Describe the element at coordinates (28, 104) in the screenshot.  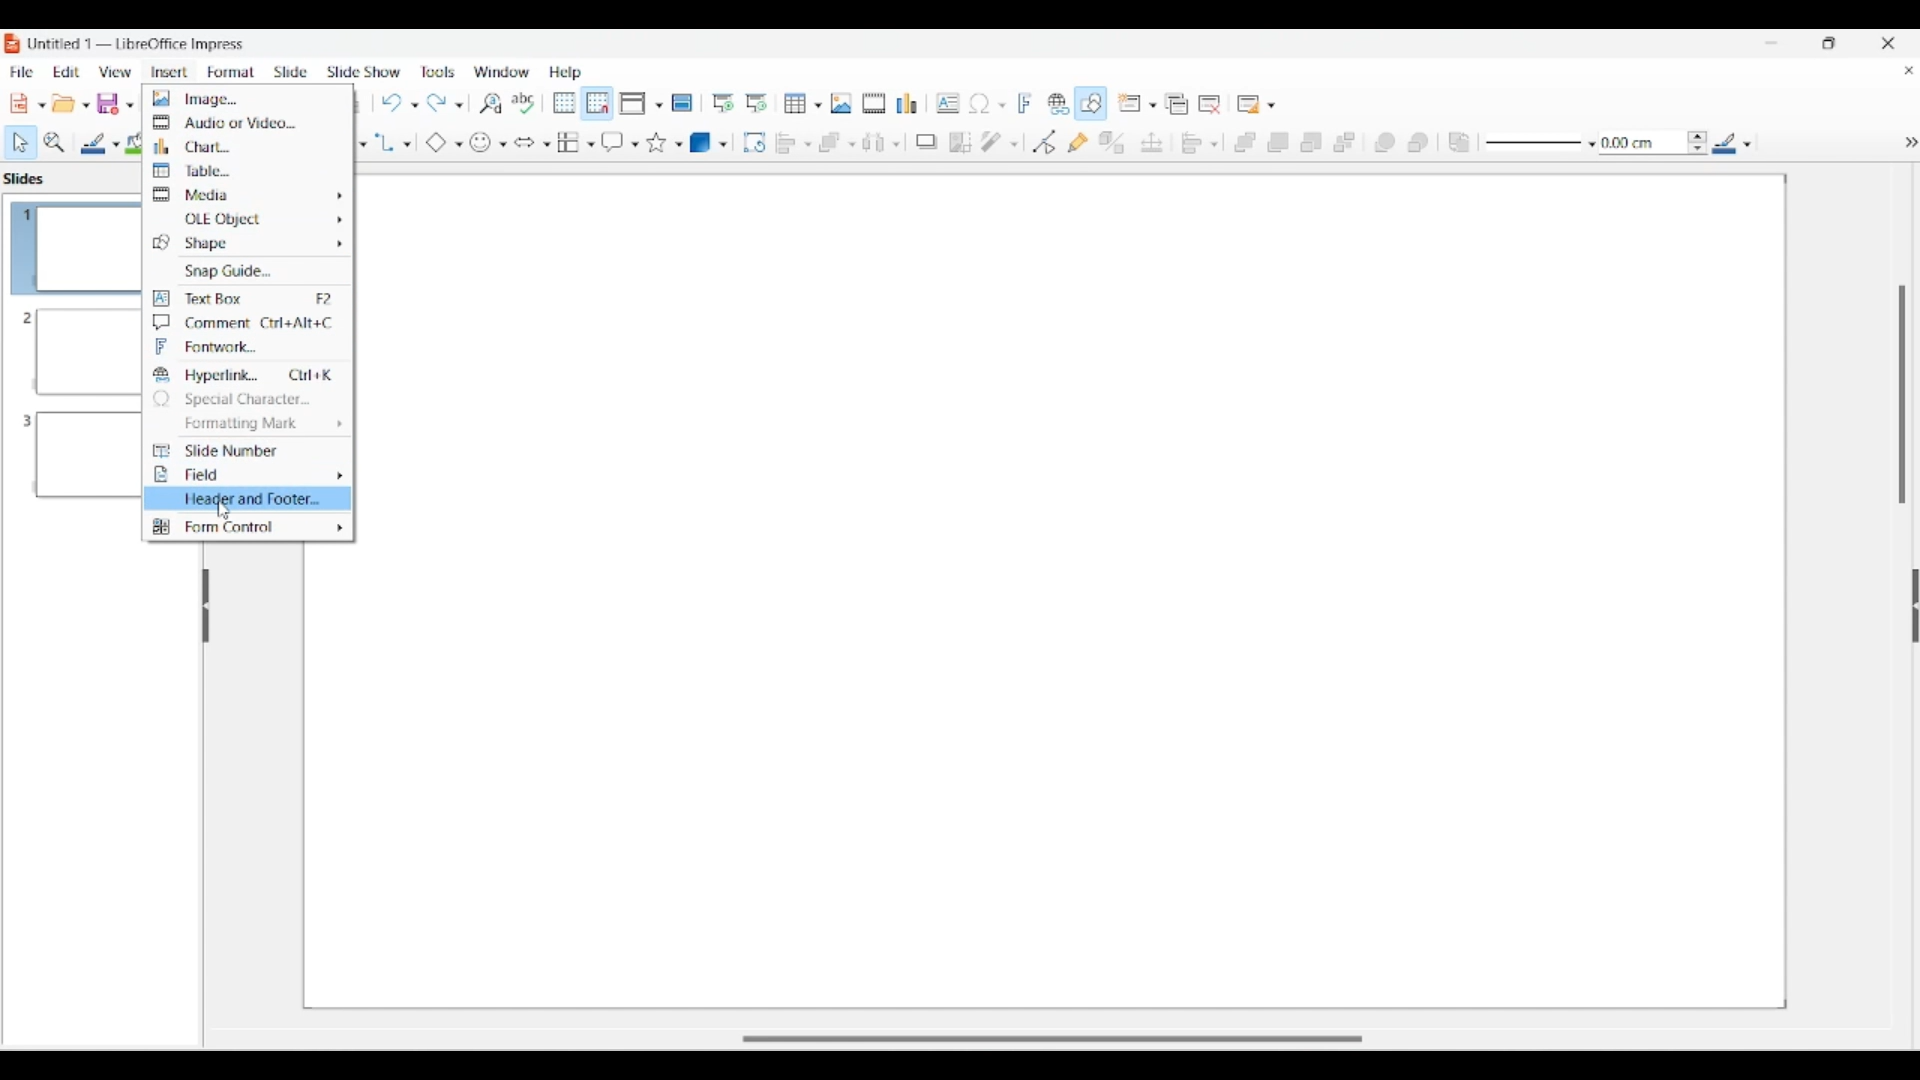
I see `New document options` at that location.